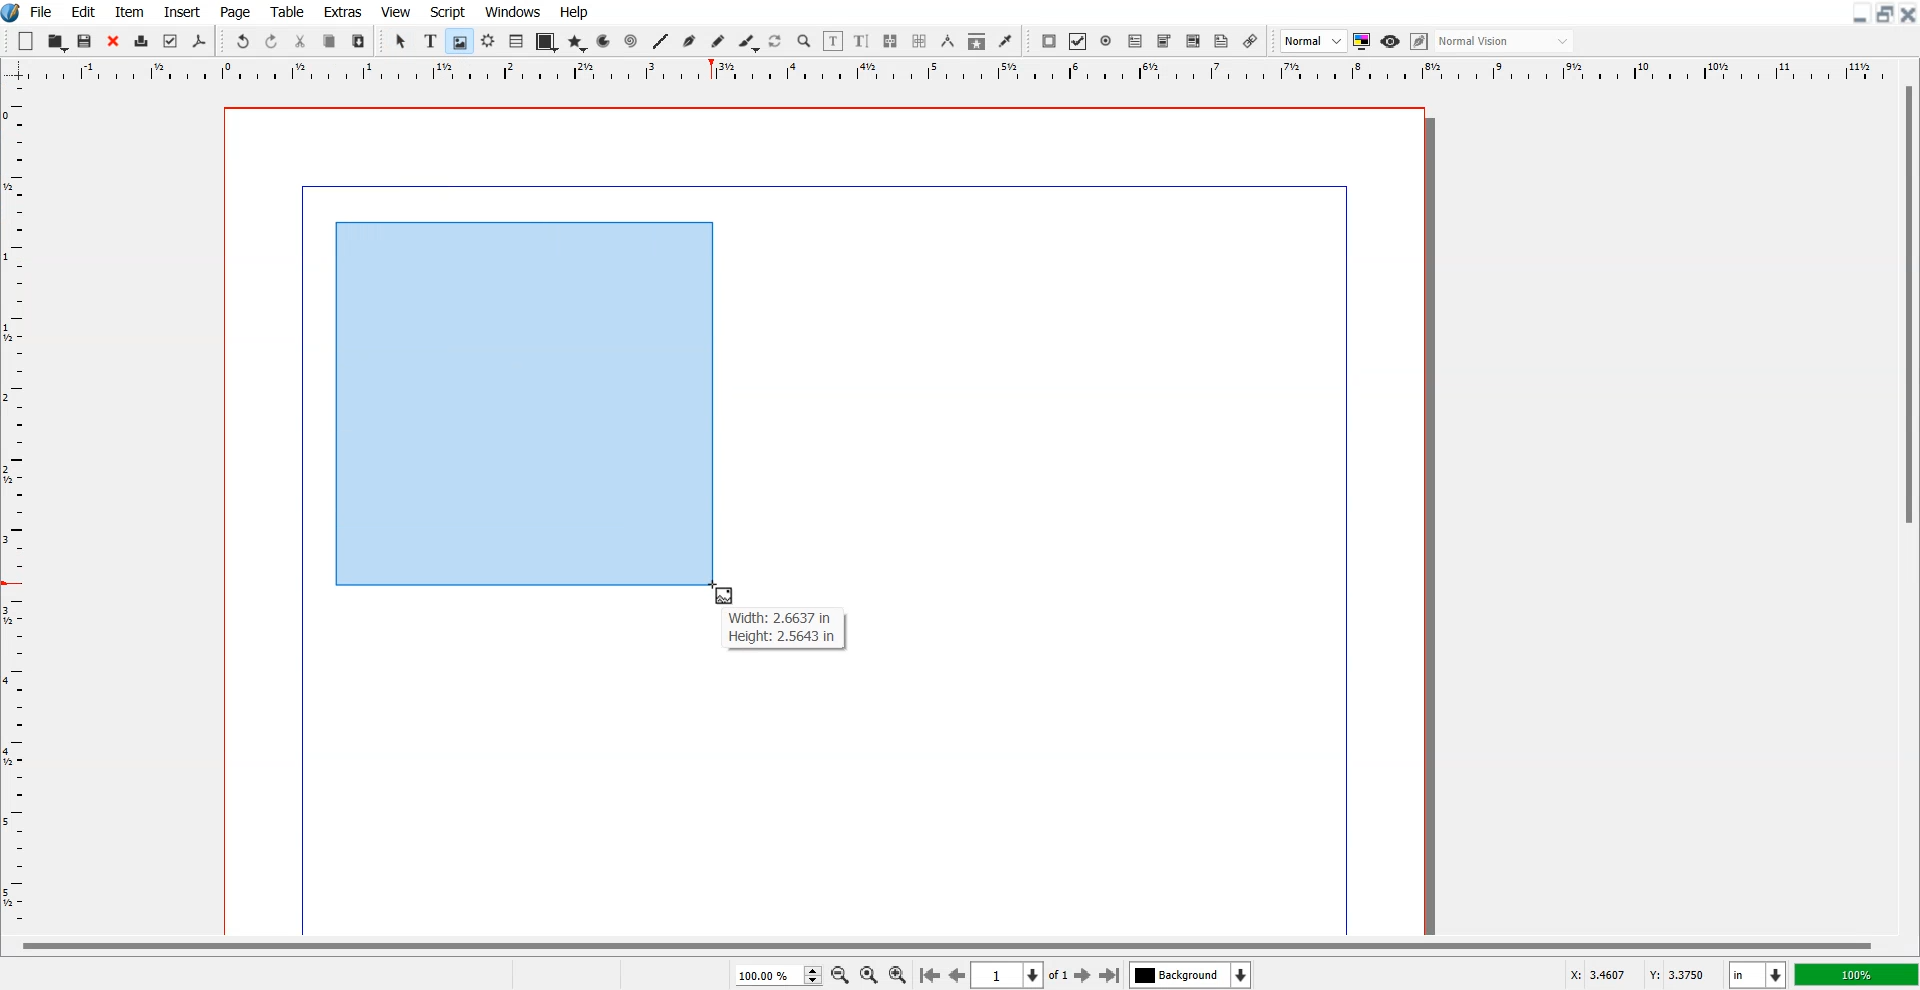  What do you see at coordinates (661, 41) in the screenshot?
I see `Line` at bounding box center [661, 41].